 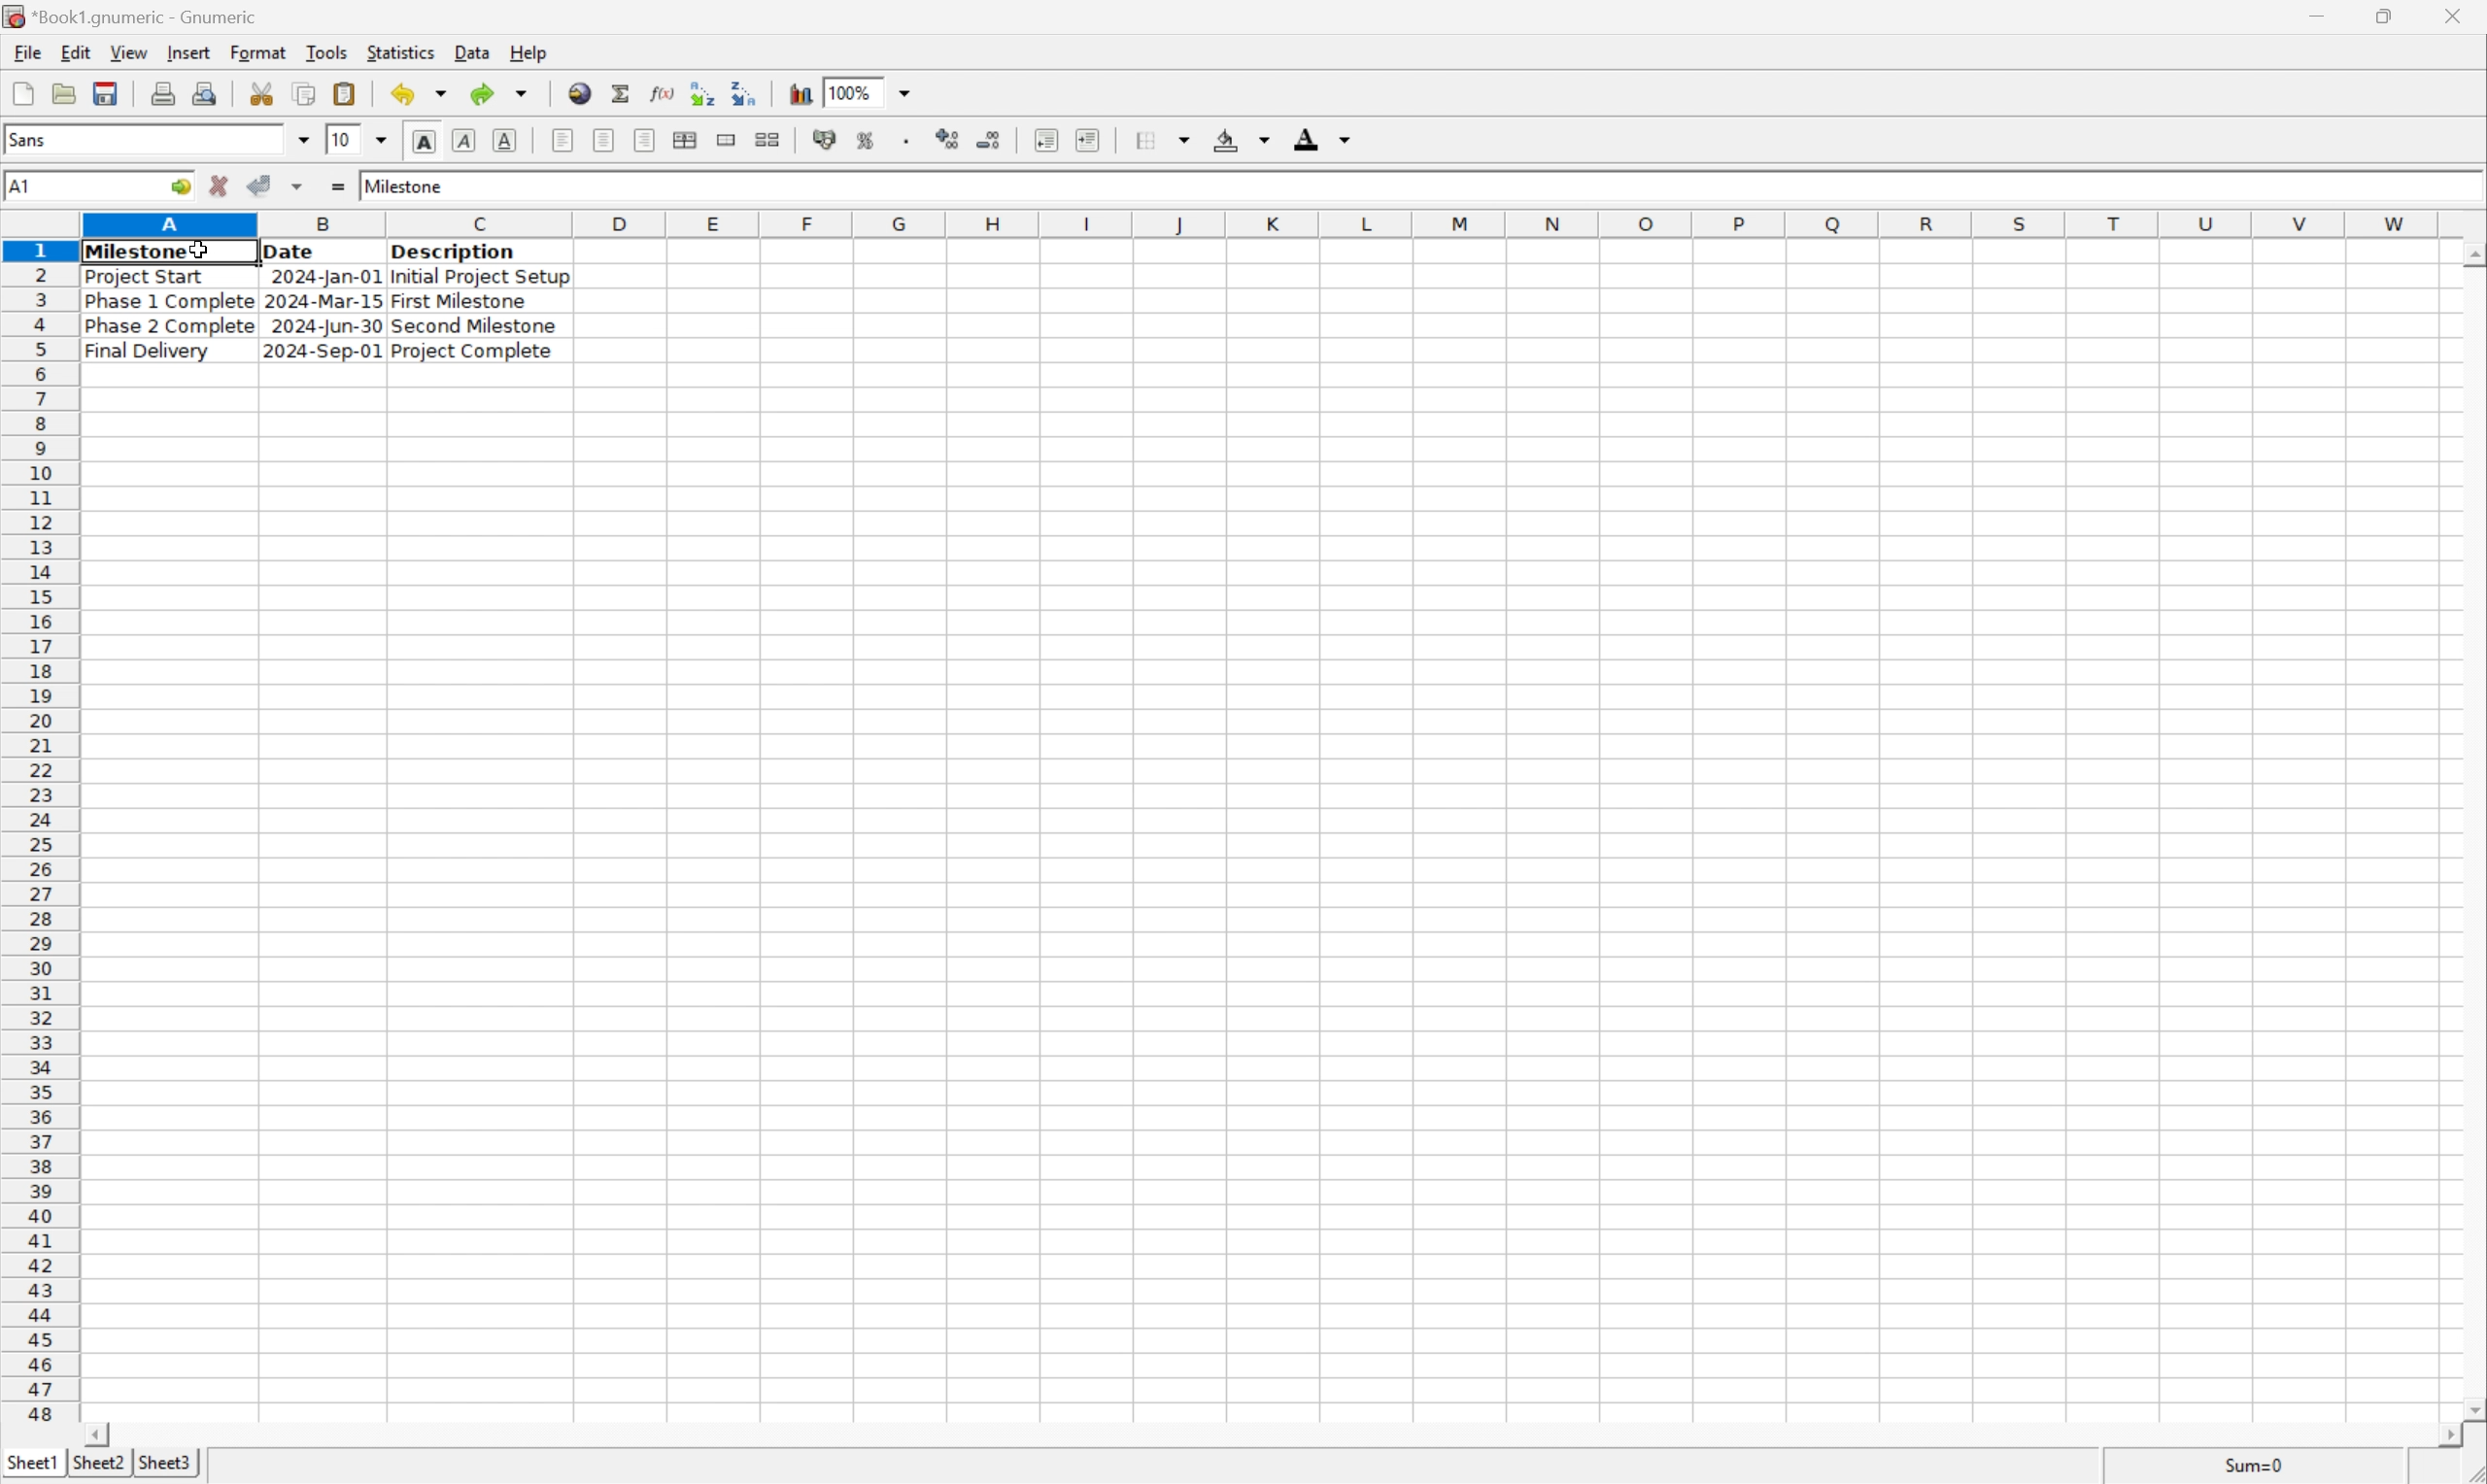 What do you see at coordinates (471, 48) in the screenshot?
I see `data` at bounding box center [471, 48].